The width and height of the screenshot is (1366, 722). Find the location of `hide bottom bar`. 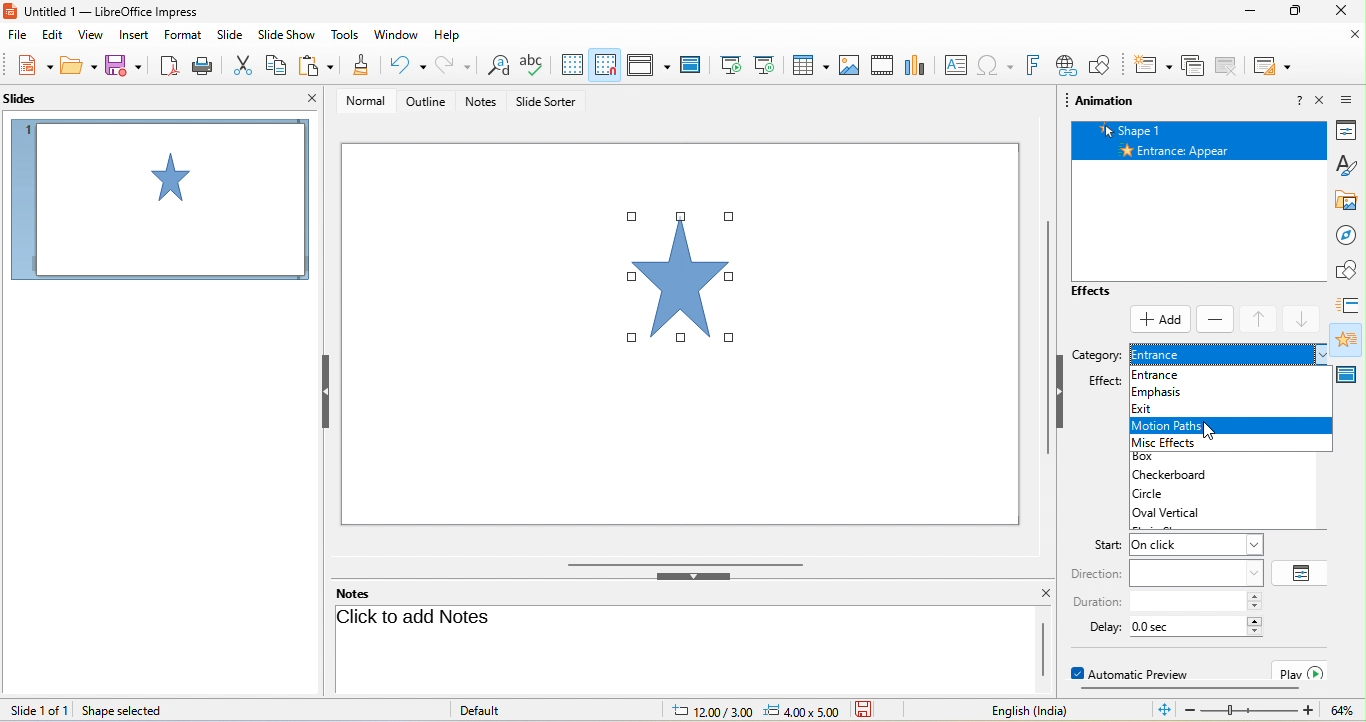

hide bottom bar is located at coordinates (693, 578).